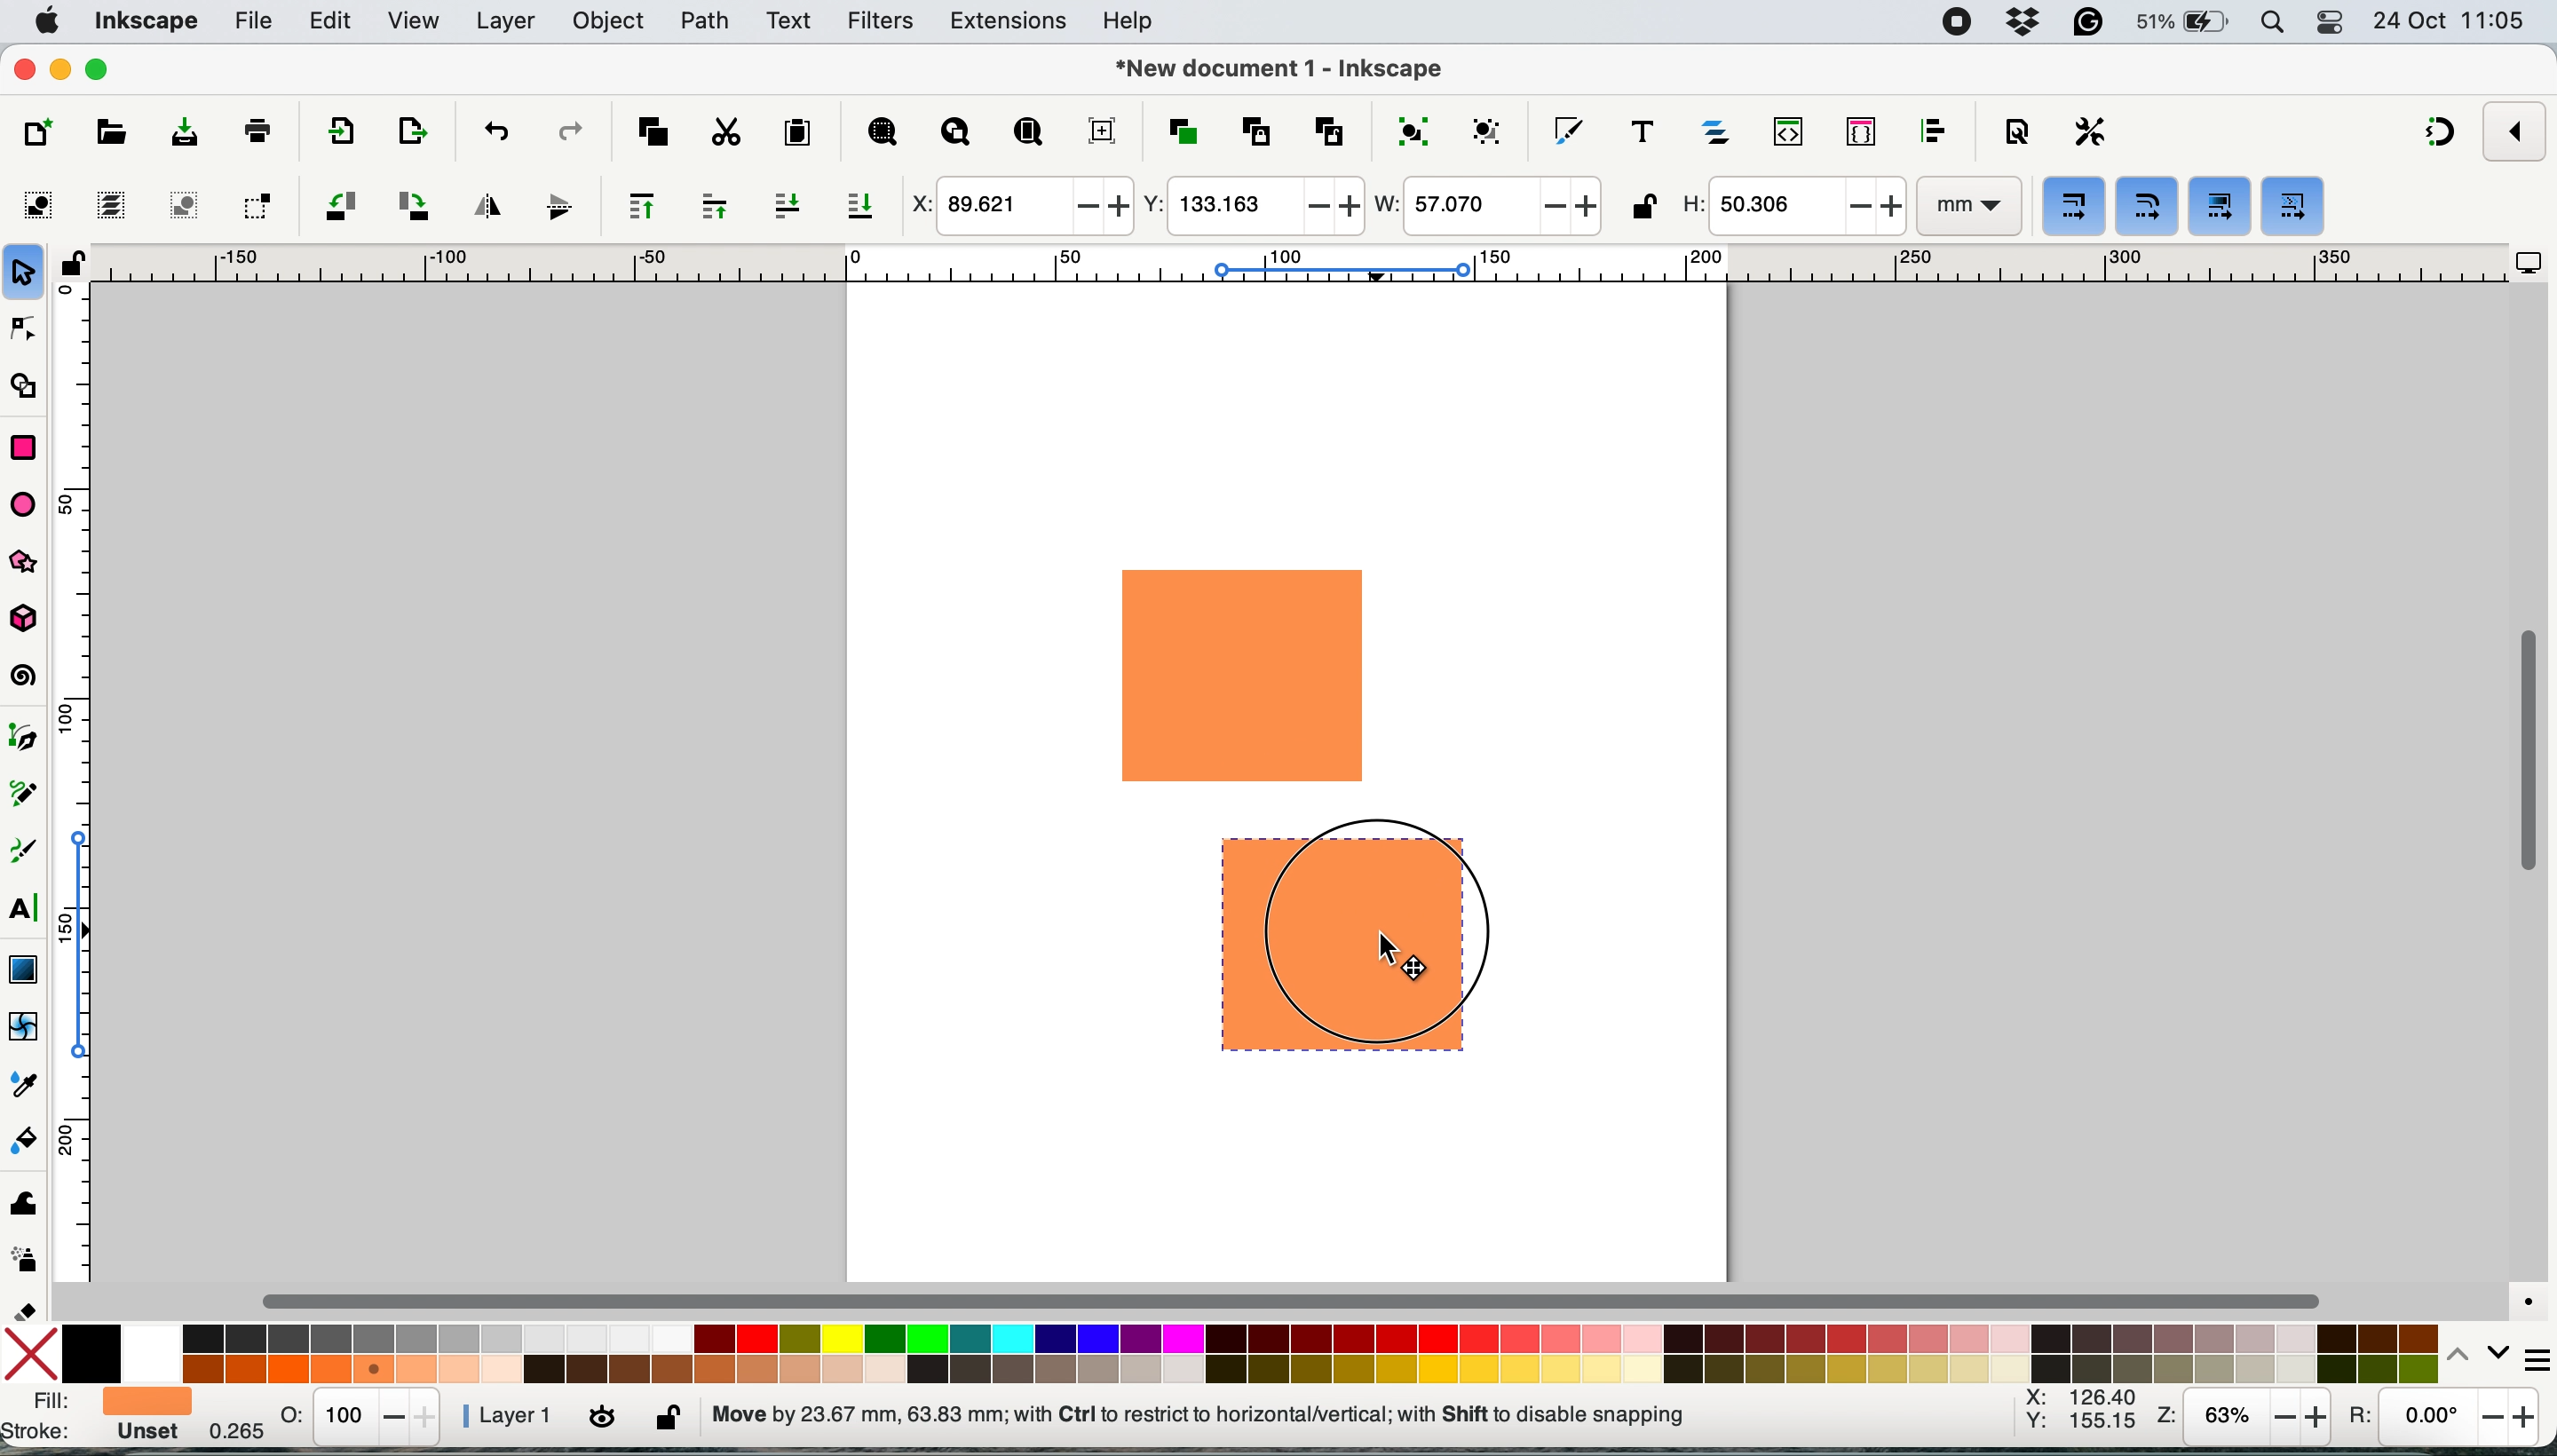 The image size is (2557, 1456). What do you see at coordinates (1017, 207) in the screenshot?
I see `x coordinate` at bounding box center [1017, 207].